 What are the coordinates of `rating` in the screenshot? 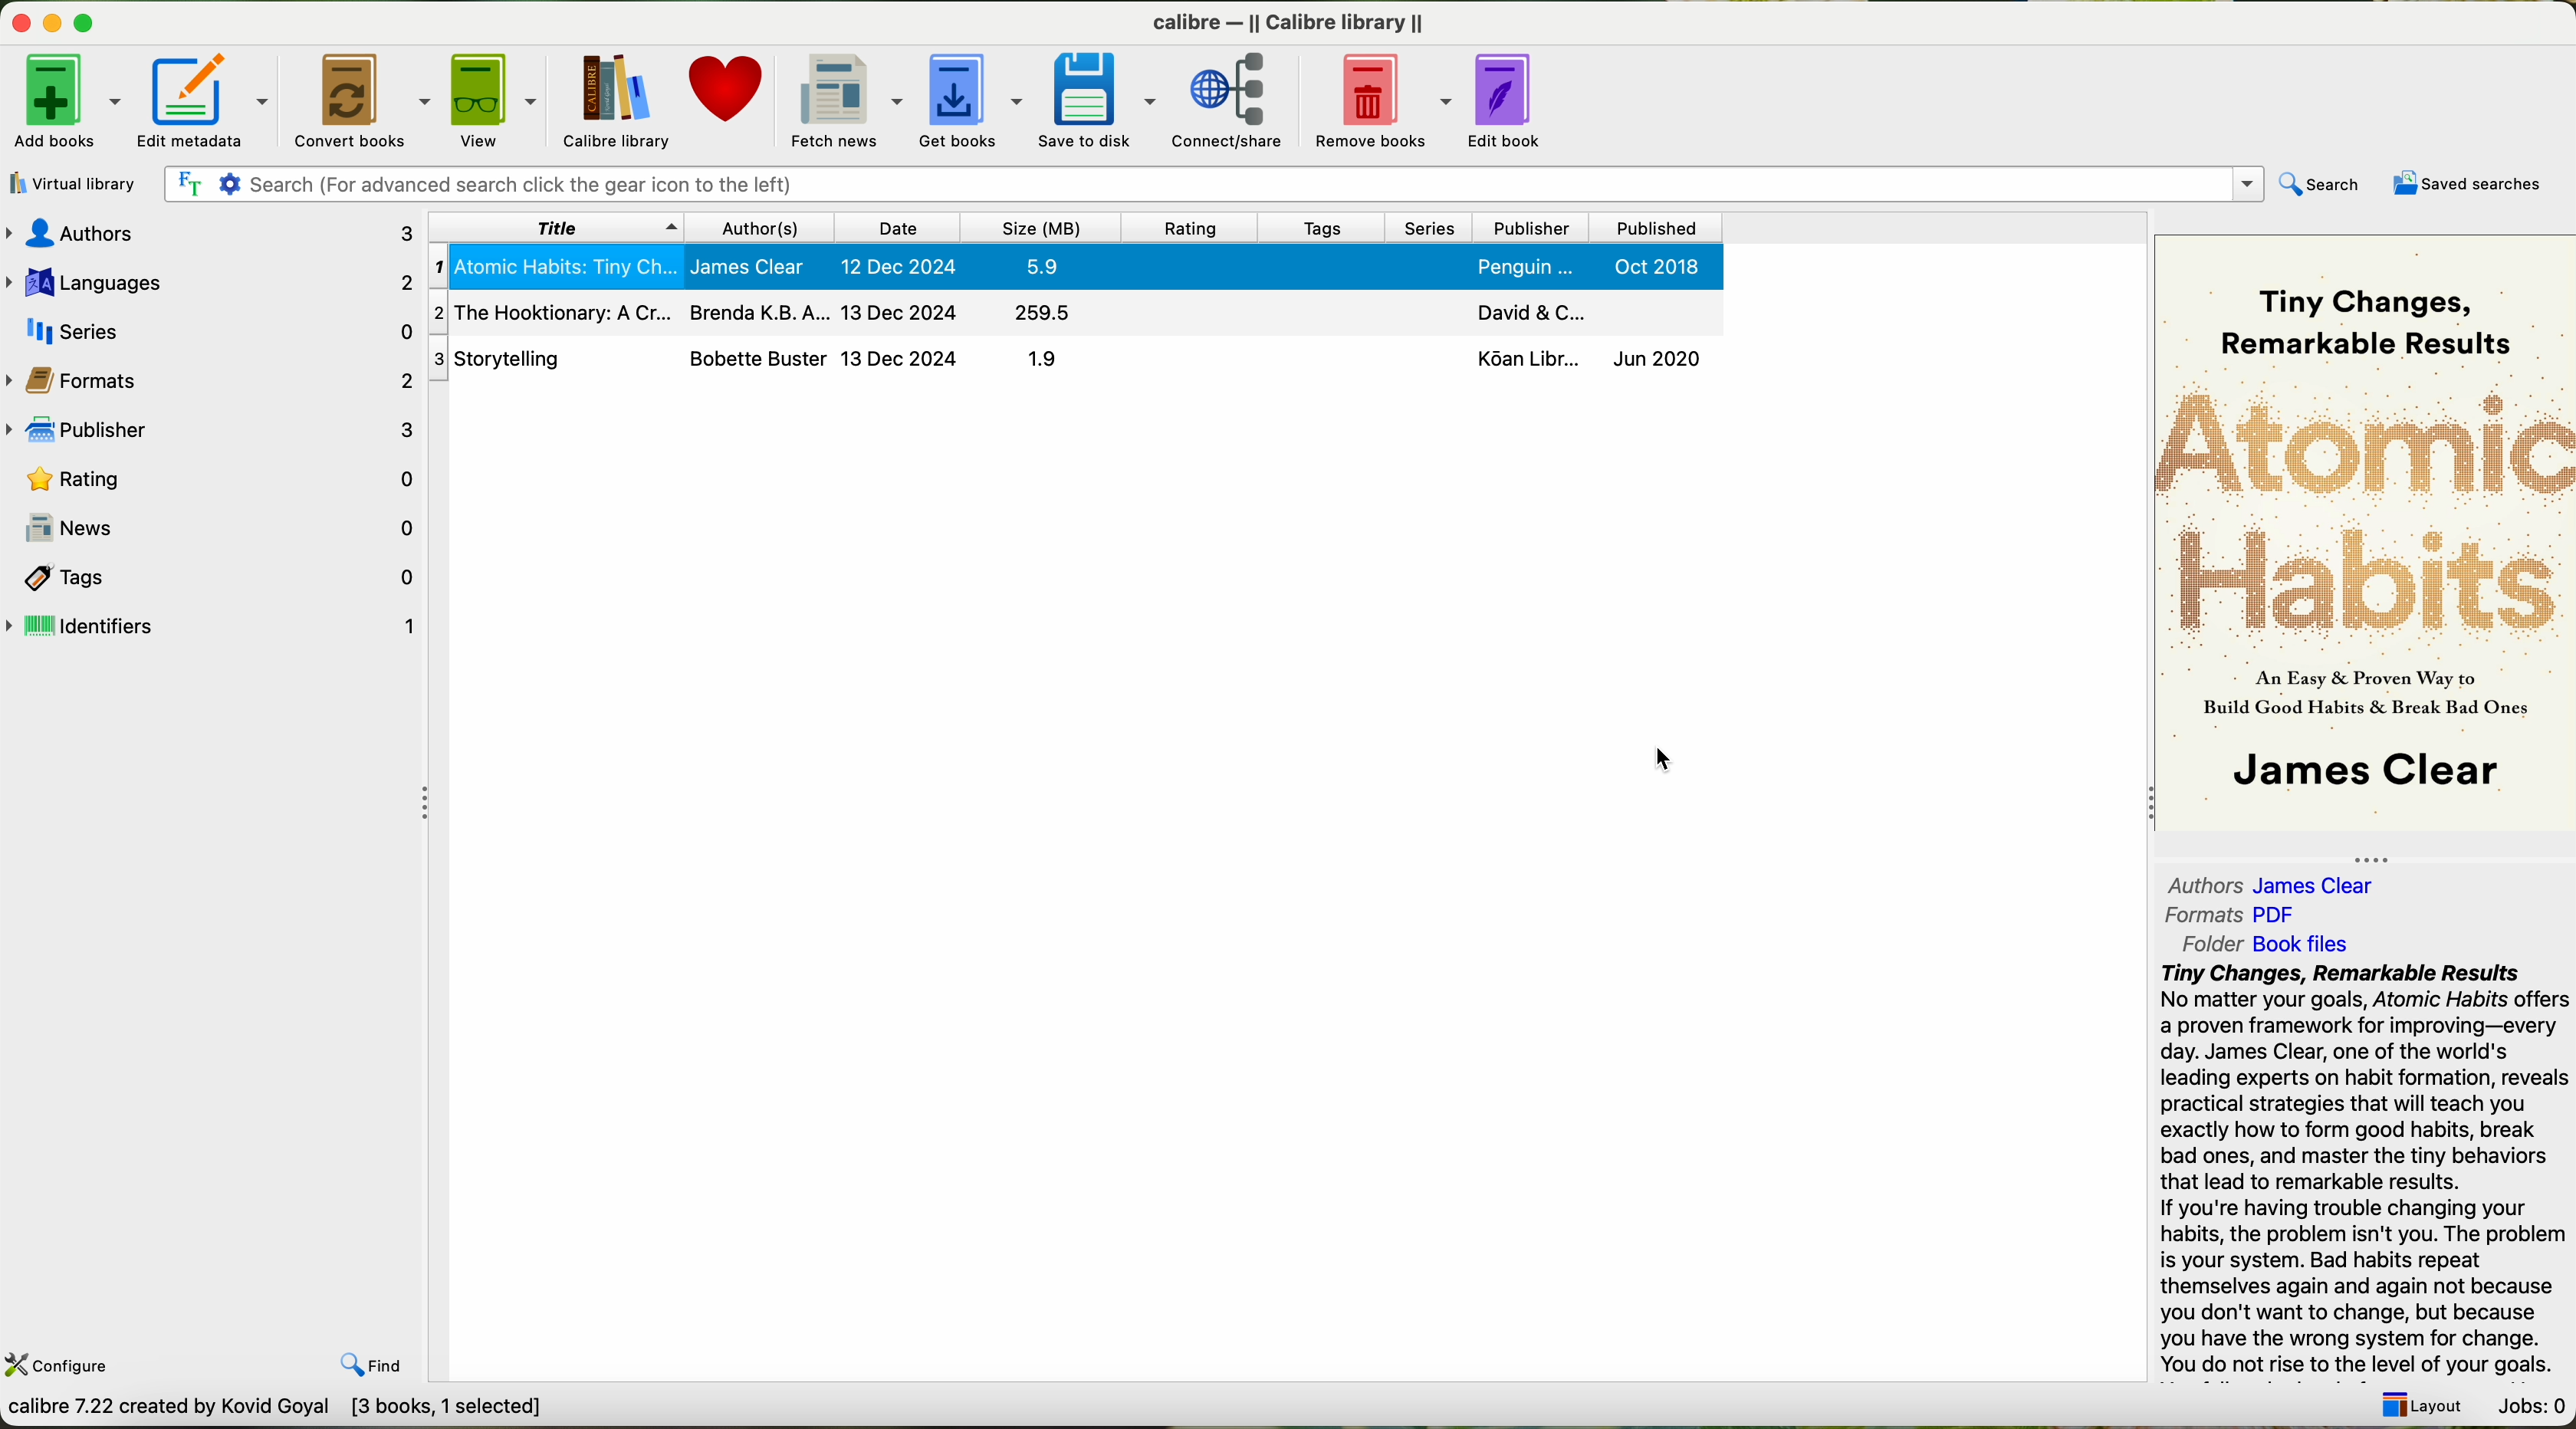 It's located at (1196, 227).